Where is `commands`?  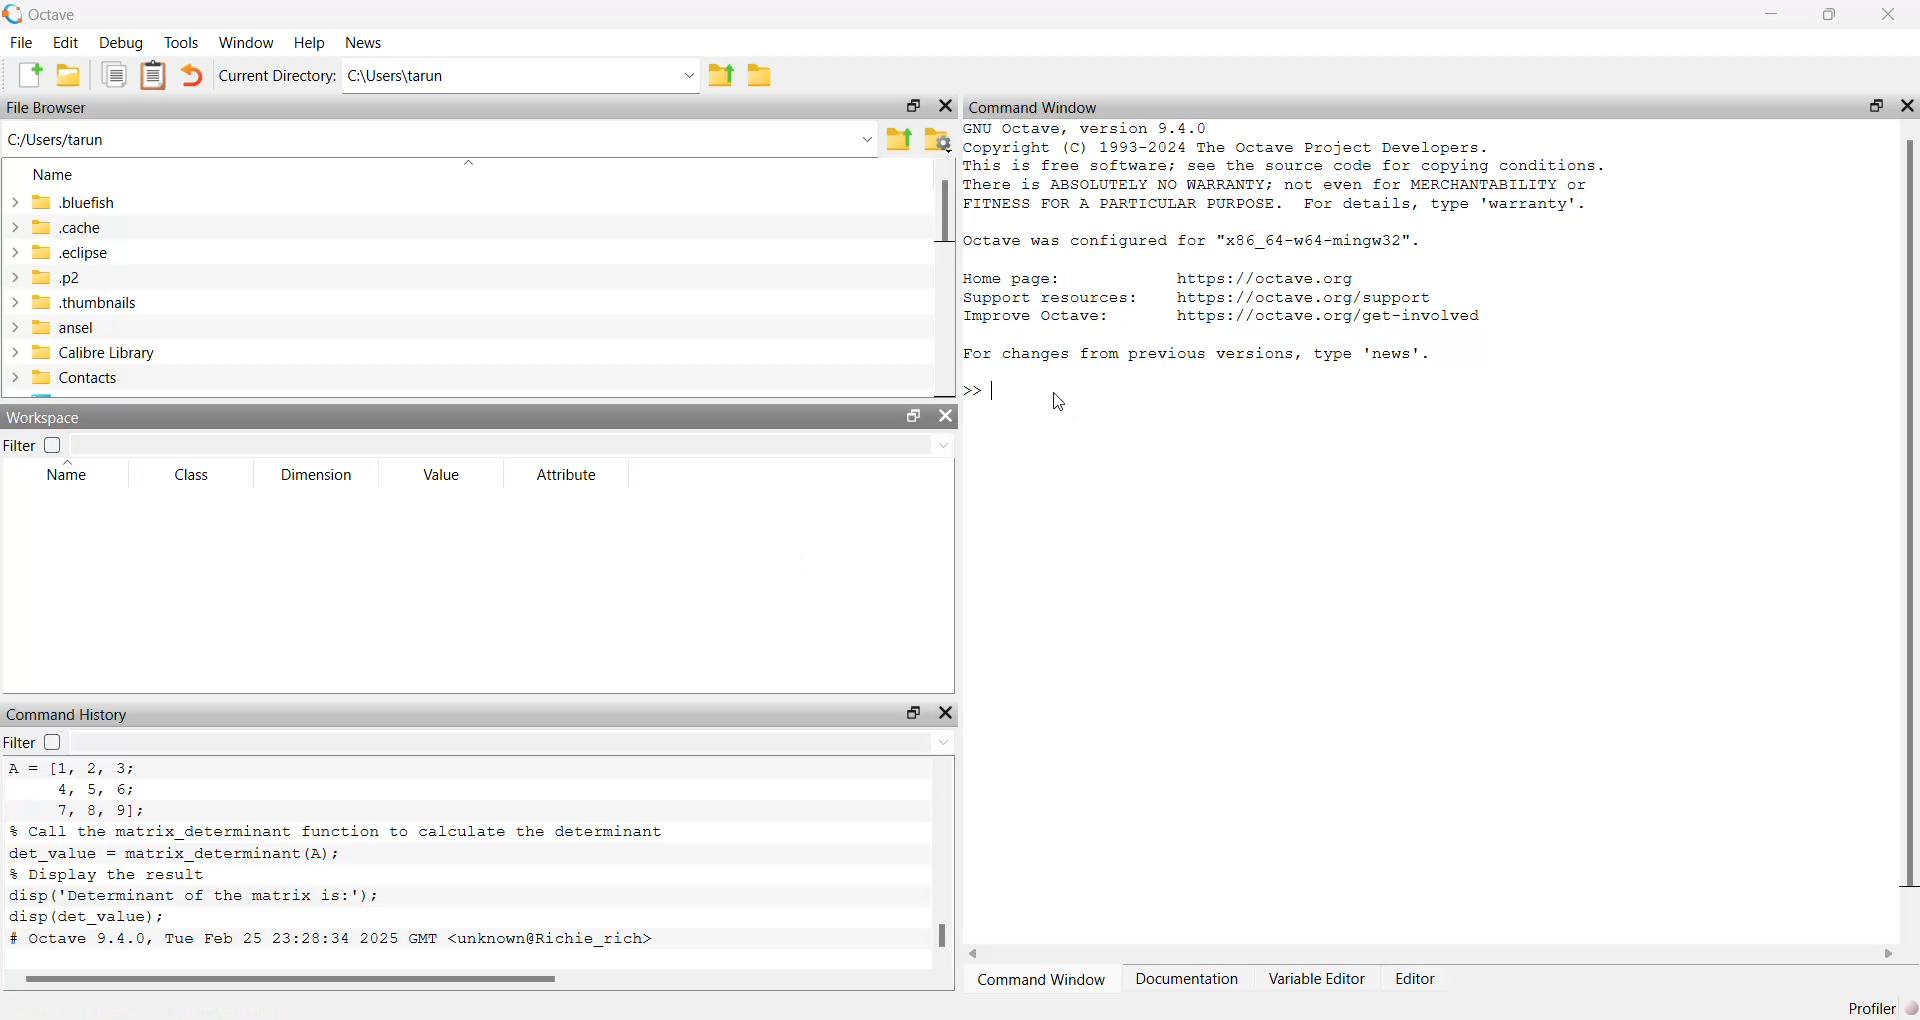
commands is located at coordinates (1303, 292).